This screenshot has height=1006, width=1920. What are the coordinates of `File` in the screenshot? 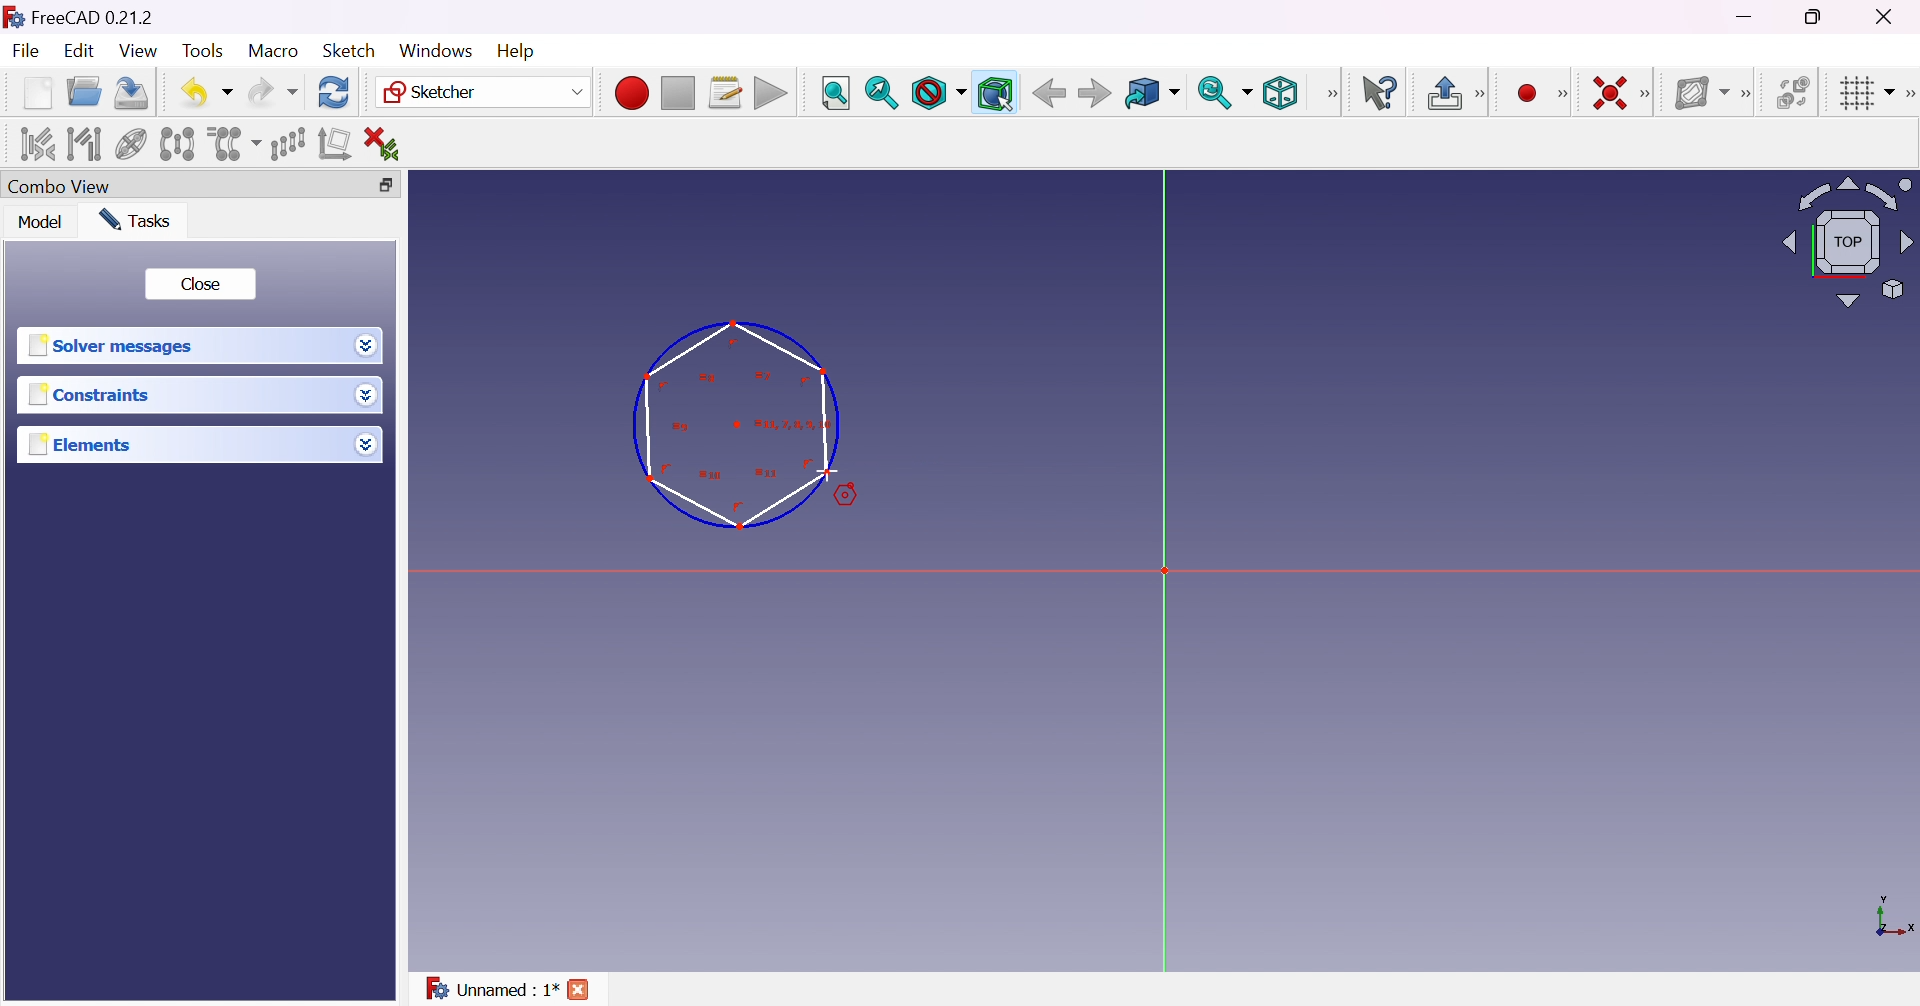 It's located at (26, 53).